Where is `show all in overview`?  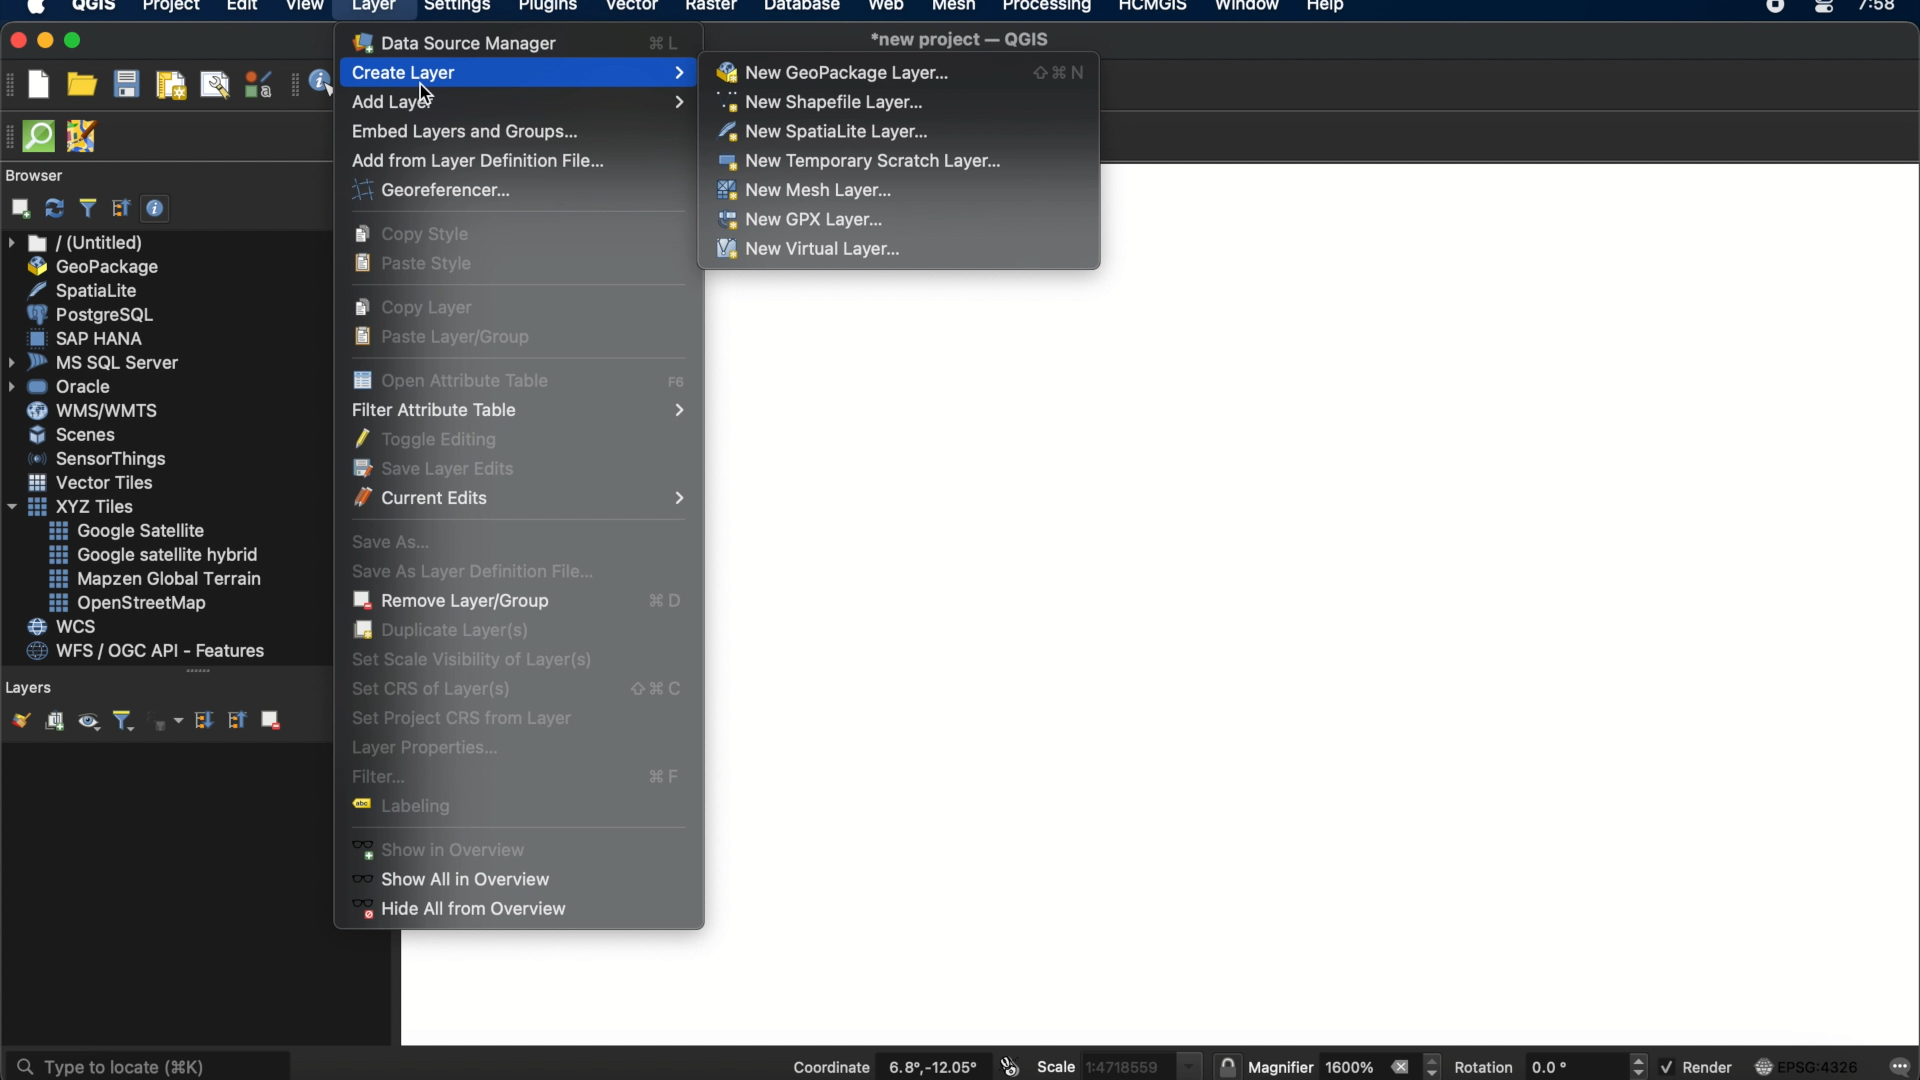
show all in overview is located at coordinates (459, 878).